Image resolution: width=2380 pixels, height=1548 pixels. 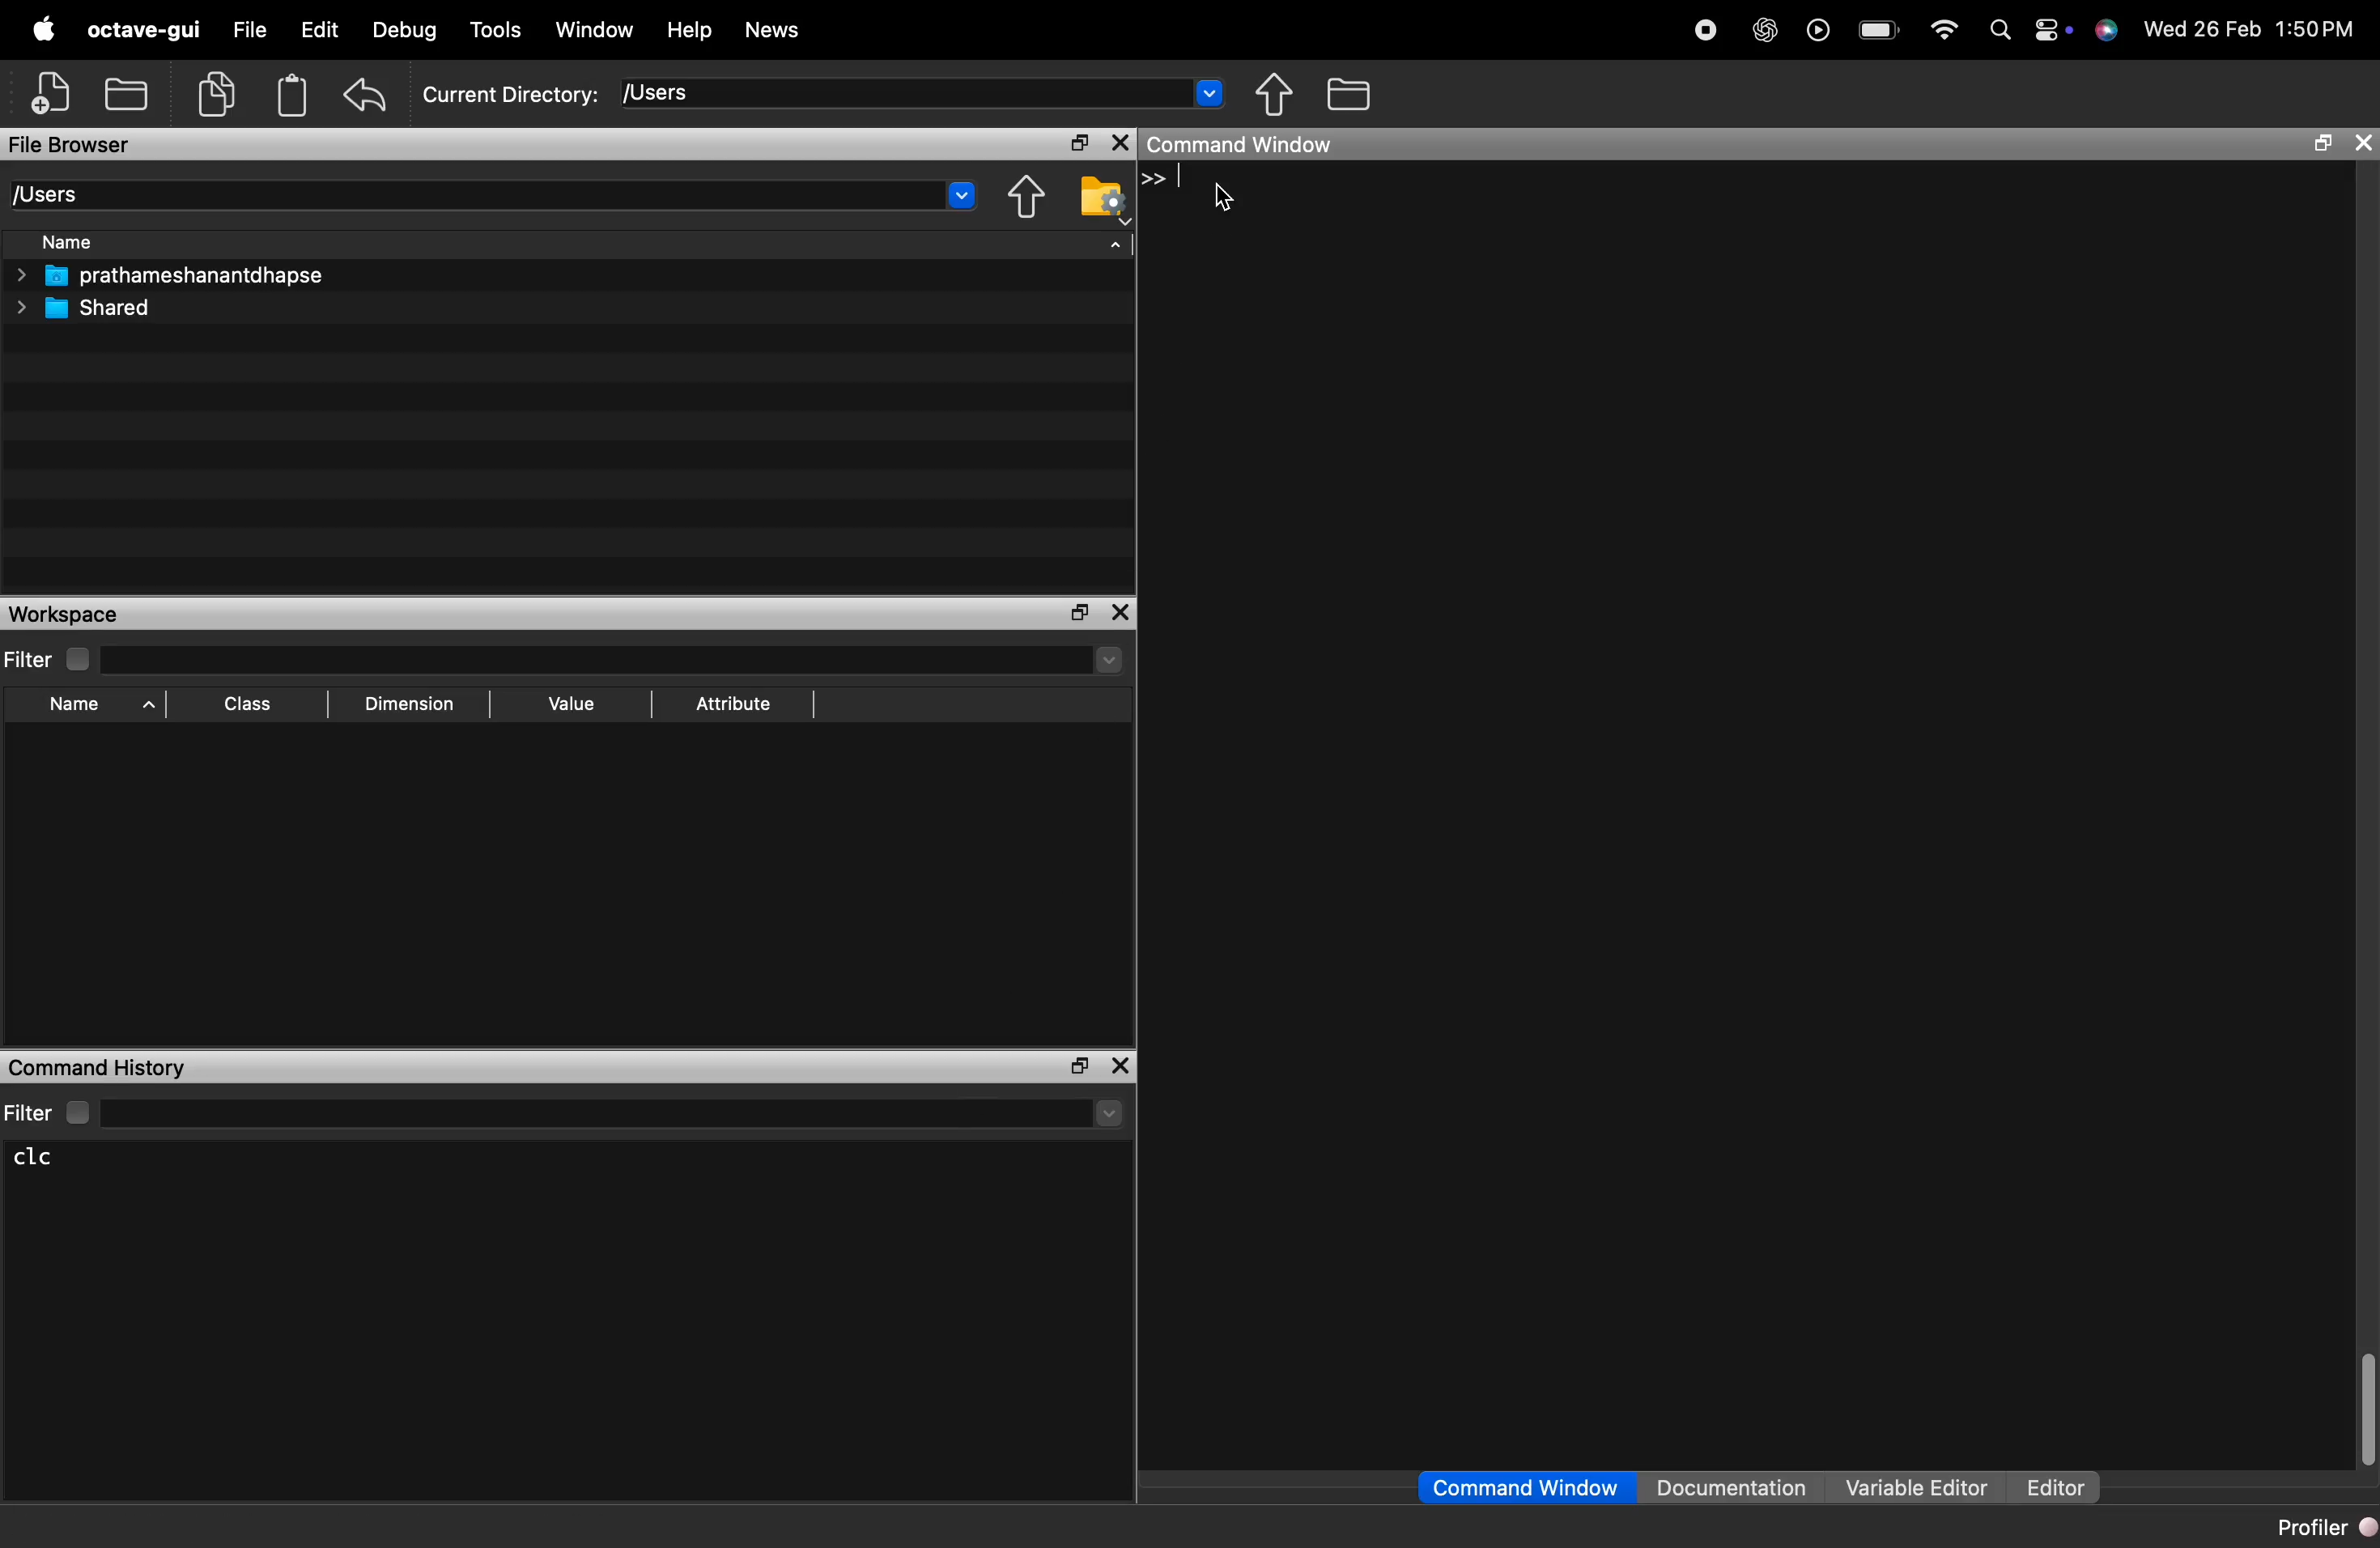 I want to click on Command Window, so click(x=1244, y=144).